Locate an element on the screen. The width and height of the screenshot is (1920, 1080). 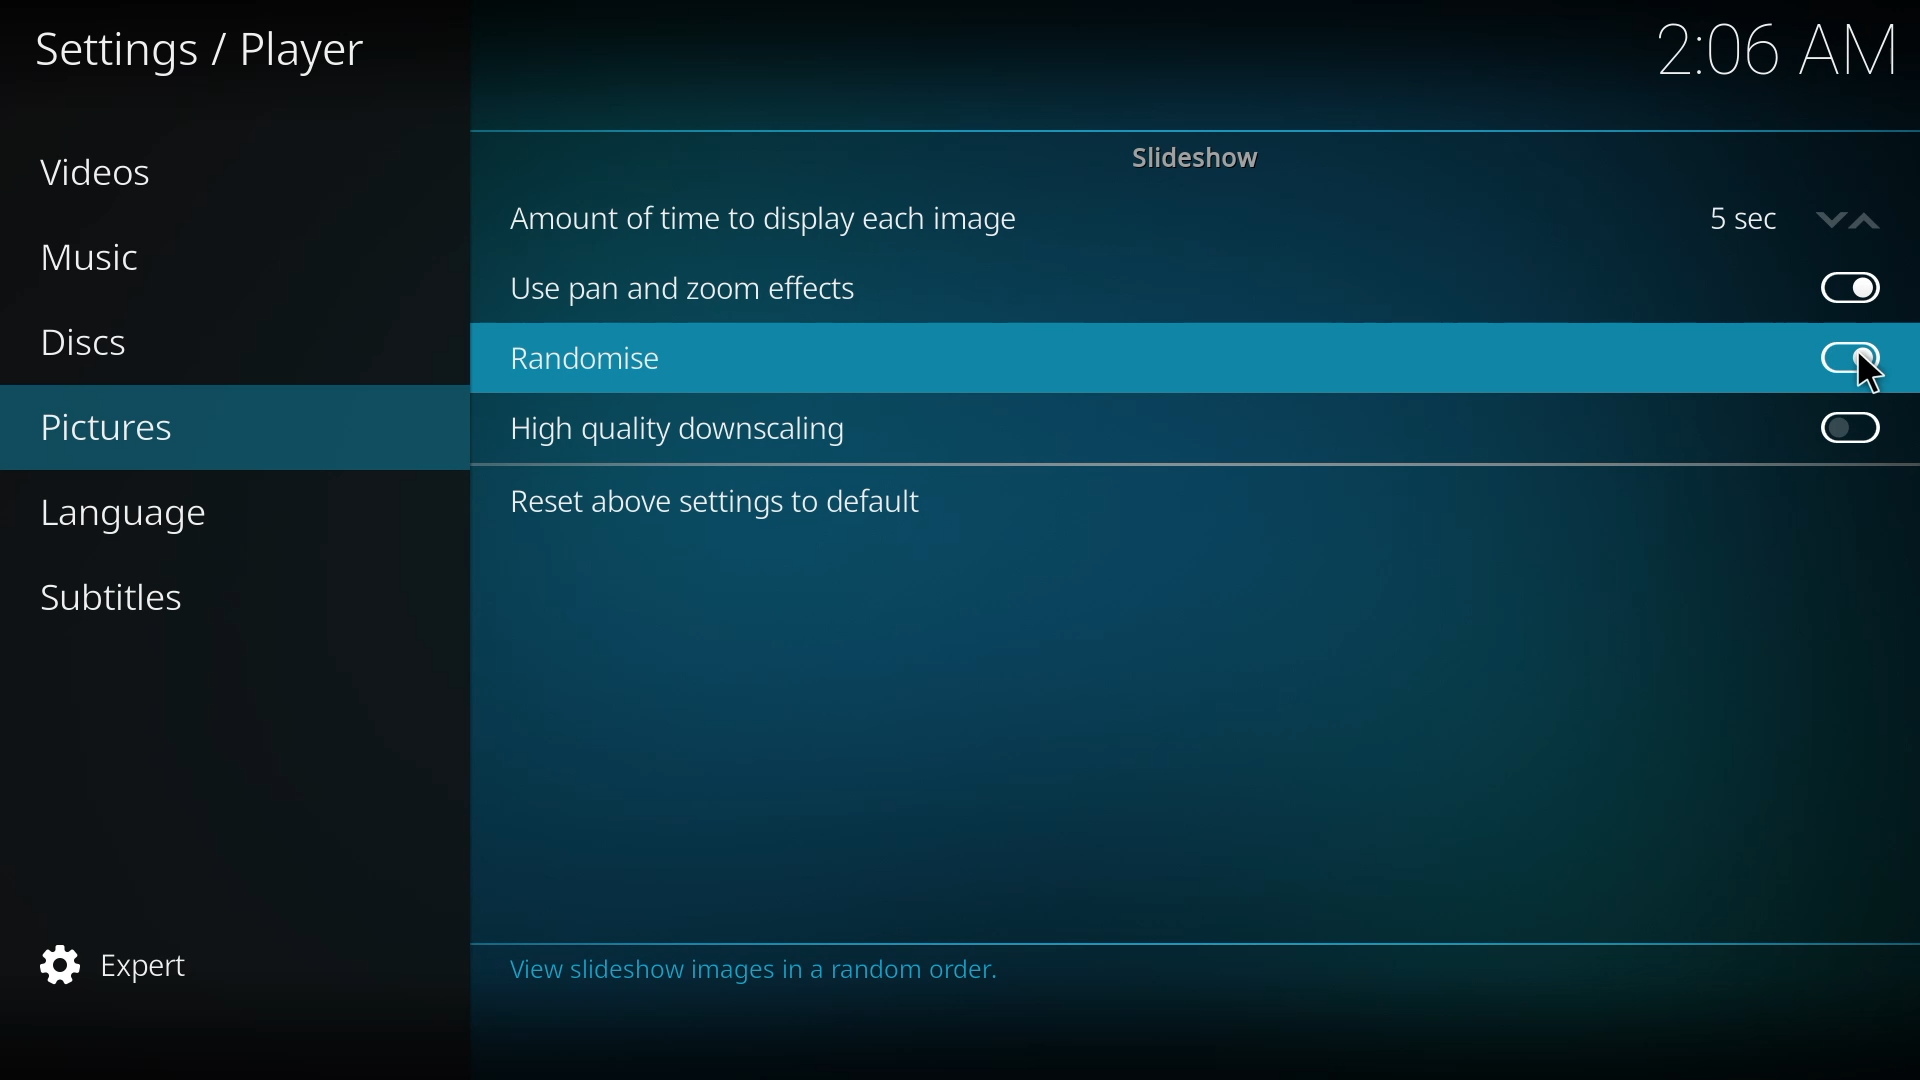
reset above settings to default is located at coordinates (720, 500).